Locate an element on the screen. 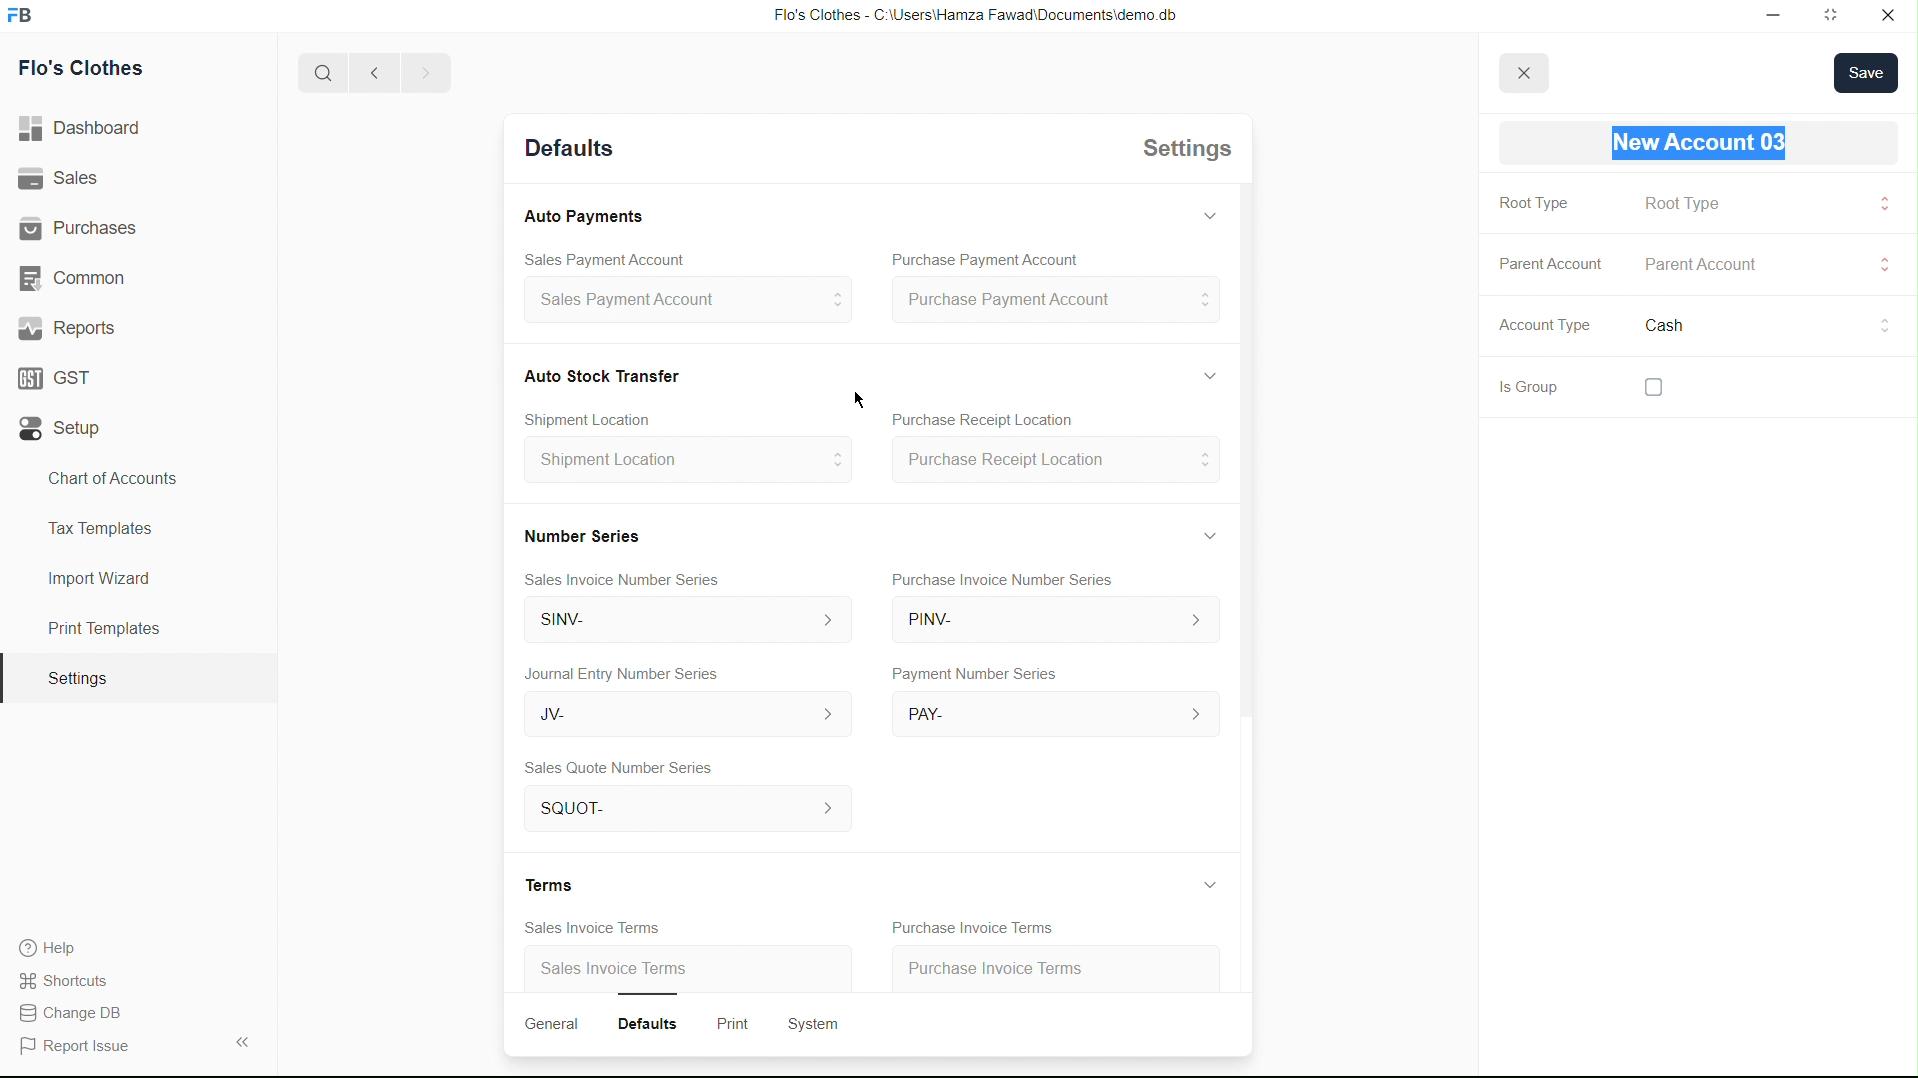 This screenshot has height=1078, width=1918. Sales Invoice Terms is located at coordinates (582, 927).